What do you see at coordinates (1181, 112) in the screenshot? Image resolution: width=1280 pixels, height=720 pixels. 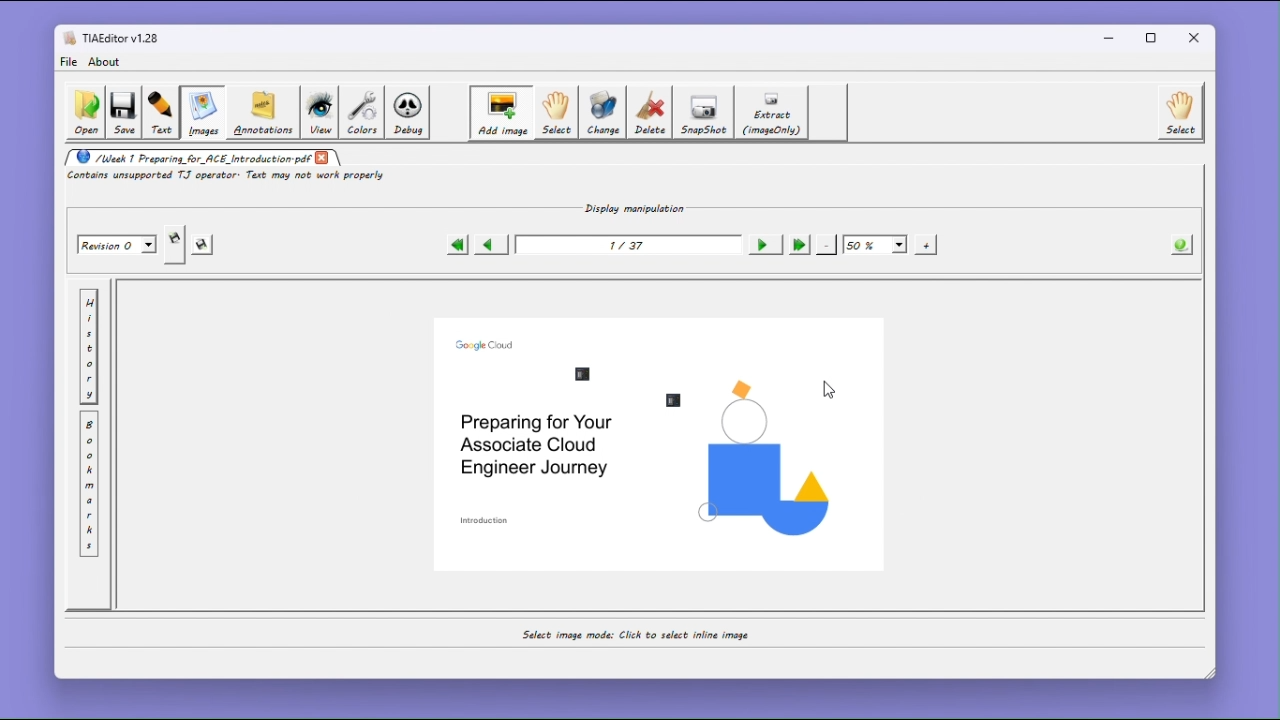 I see `select` at bounding box center [1181, 112].